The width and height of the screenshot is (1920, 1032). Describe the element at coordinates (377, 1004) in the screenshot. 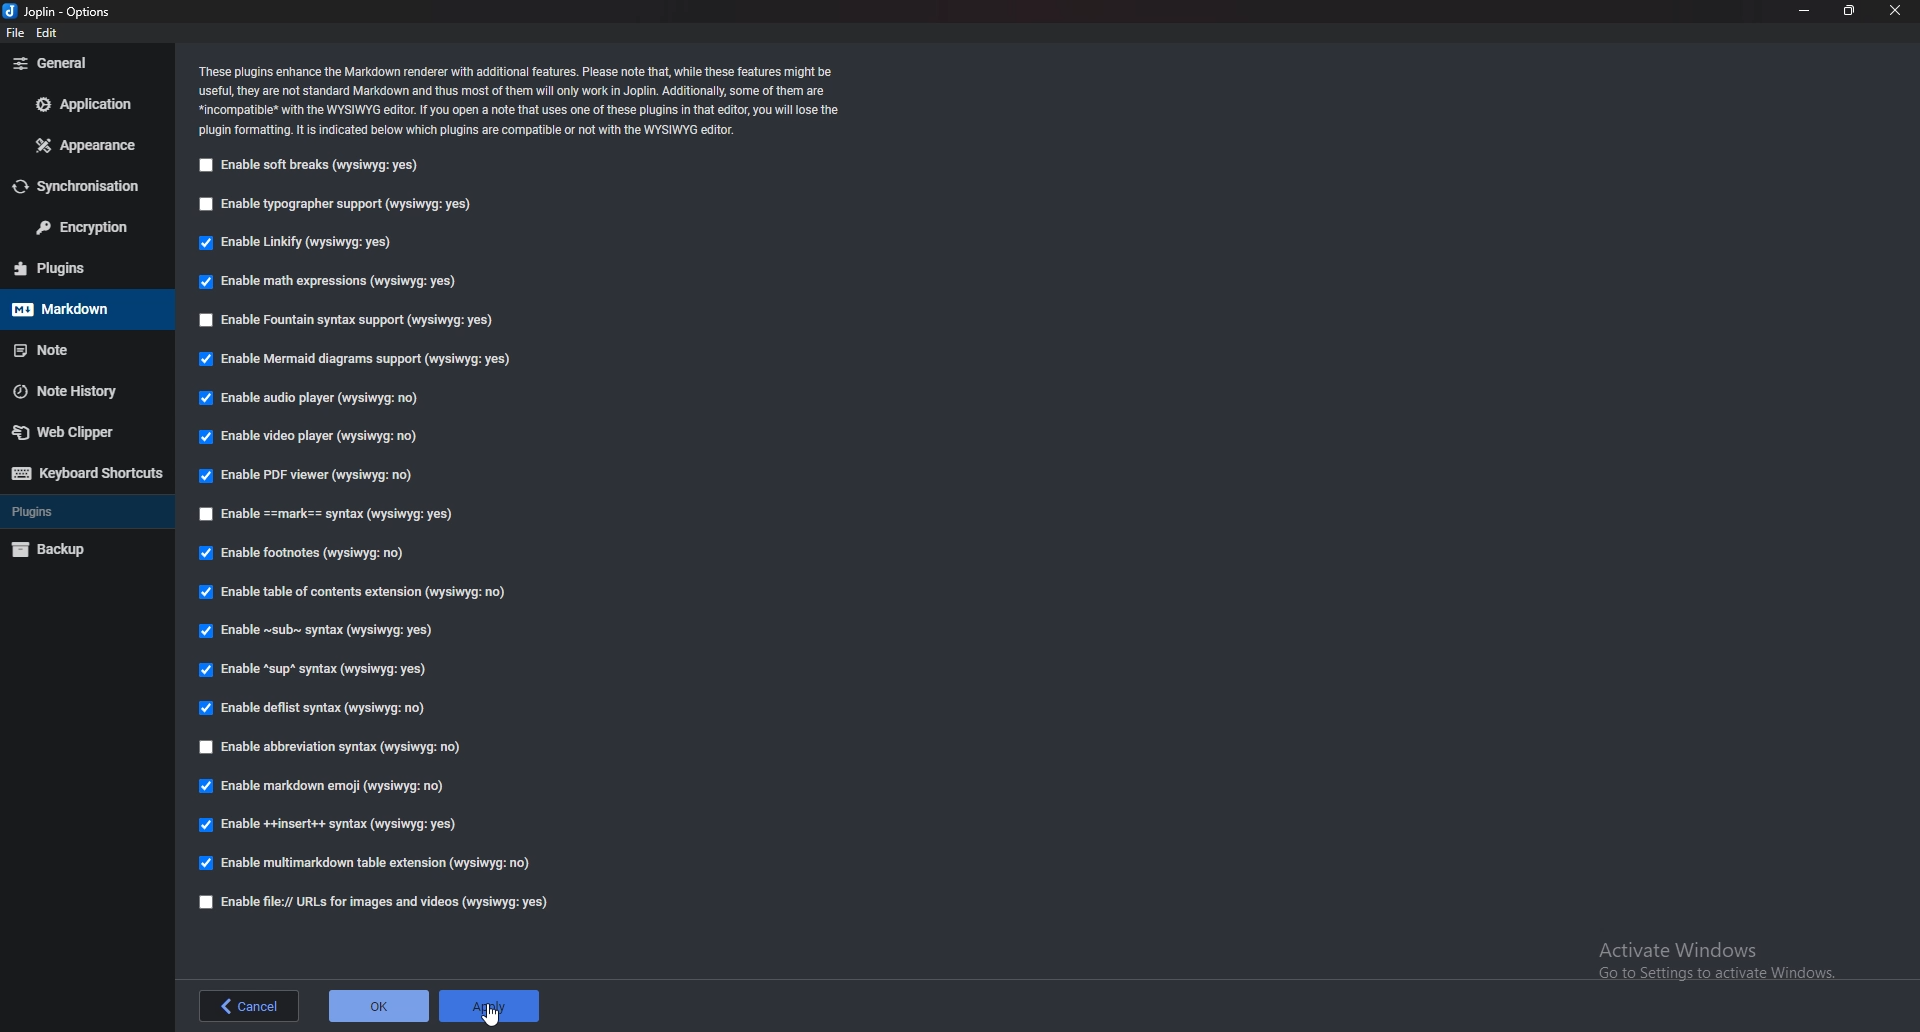

I see `ok` at that location.